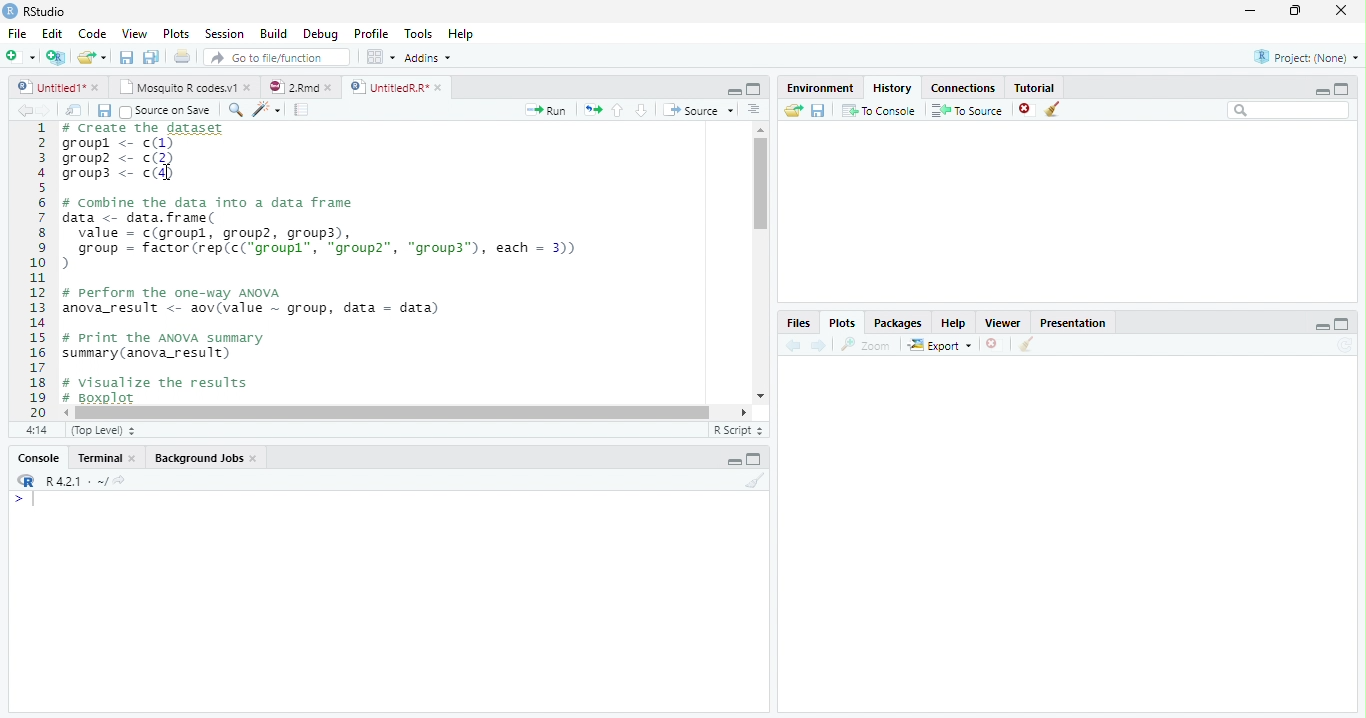 The image size is (1366, 718). Describe the element at coordinates (429, 59) in the screenshot. I see `Addins` at that location.